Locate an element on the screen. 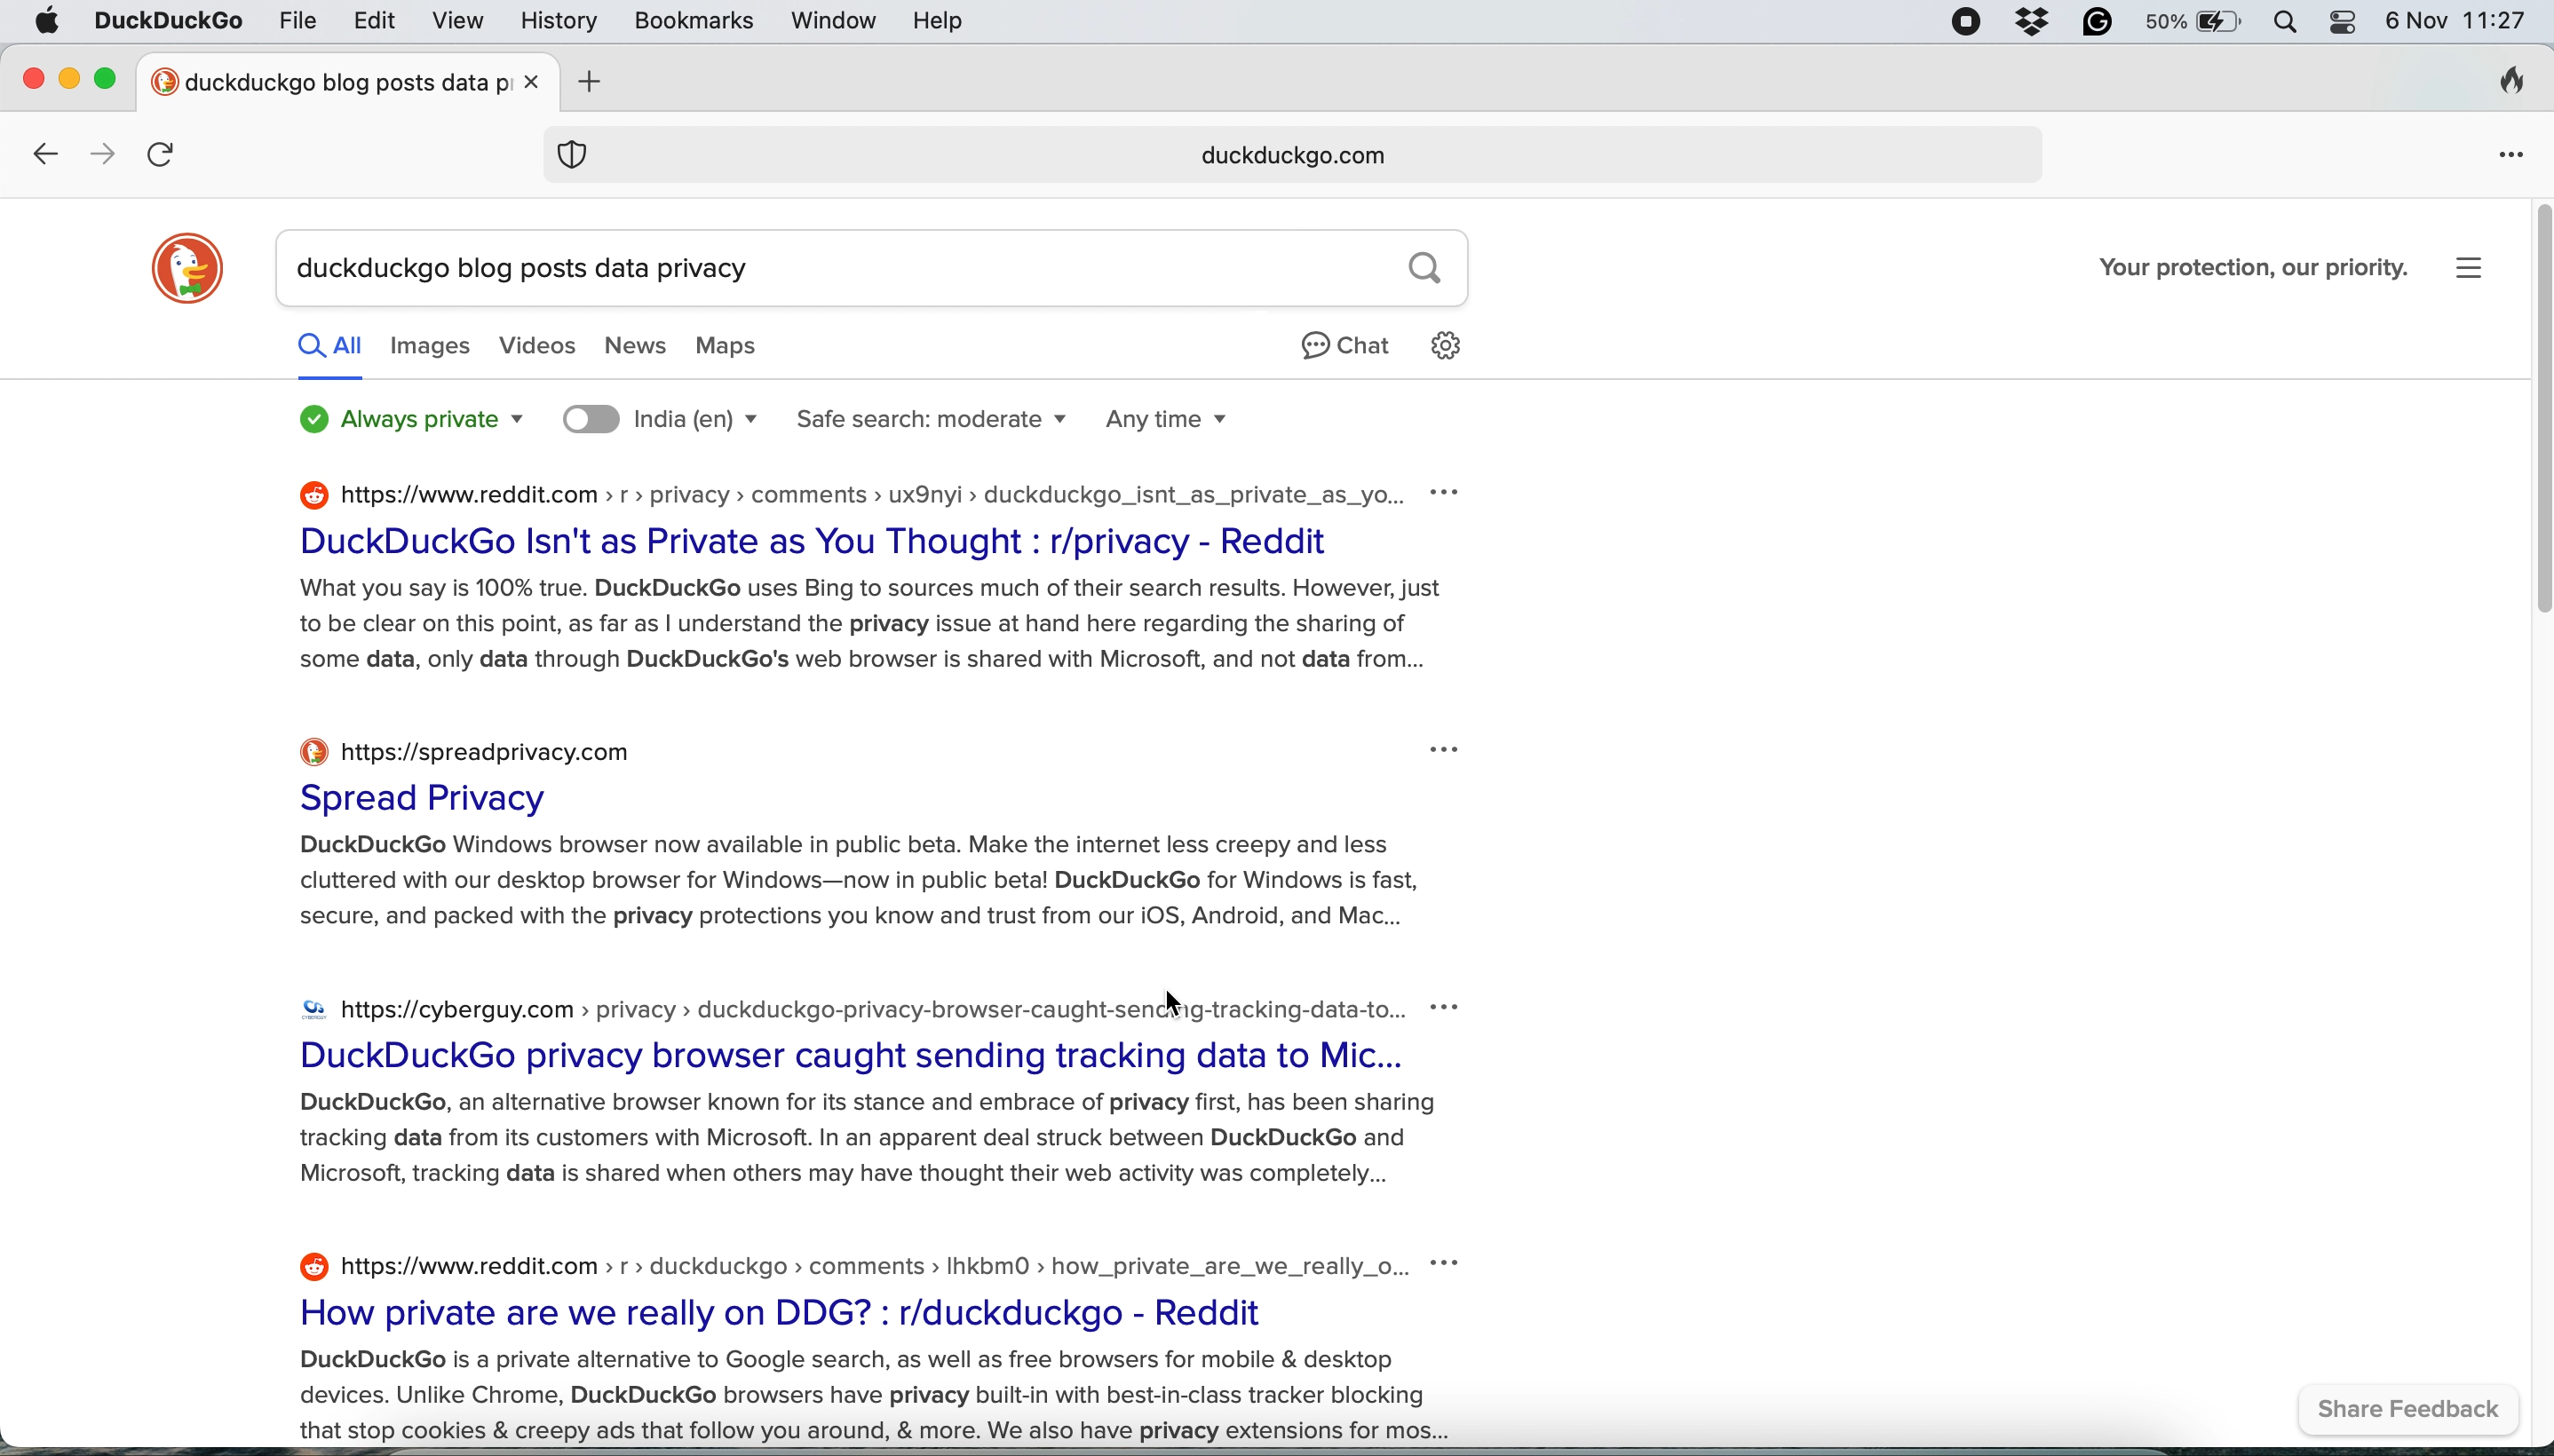  minimise is located at coordinates (72, 82).